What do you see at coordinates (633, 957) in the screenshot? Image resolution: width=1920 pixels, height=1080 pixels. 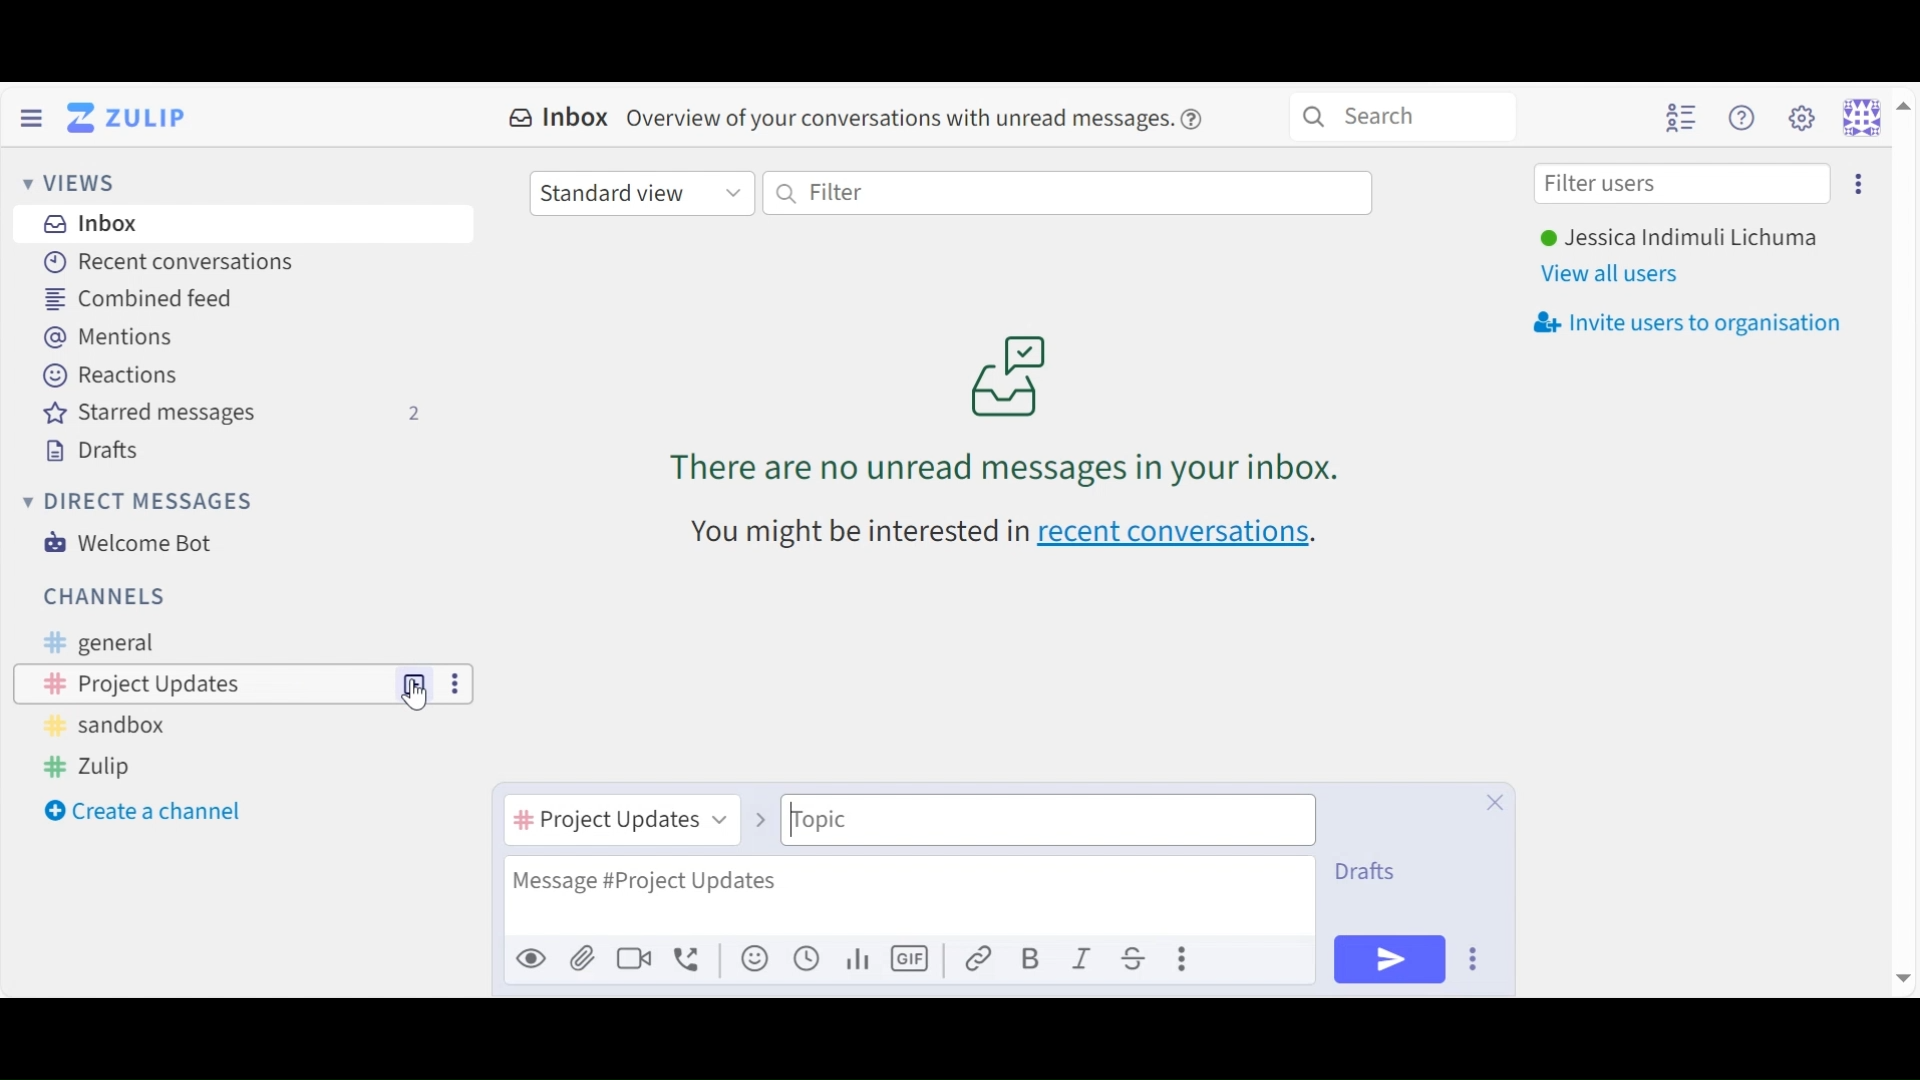 I see `Ad video call` at bounding box center [633, 957].